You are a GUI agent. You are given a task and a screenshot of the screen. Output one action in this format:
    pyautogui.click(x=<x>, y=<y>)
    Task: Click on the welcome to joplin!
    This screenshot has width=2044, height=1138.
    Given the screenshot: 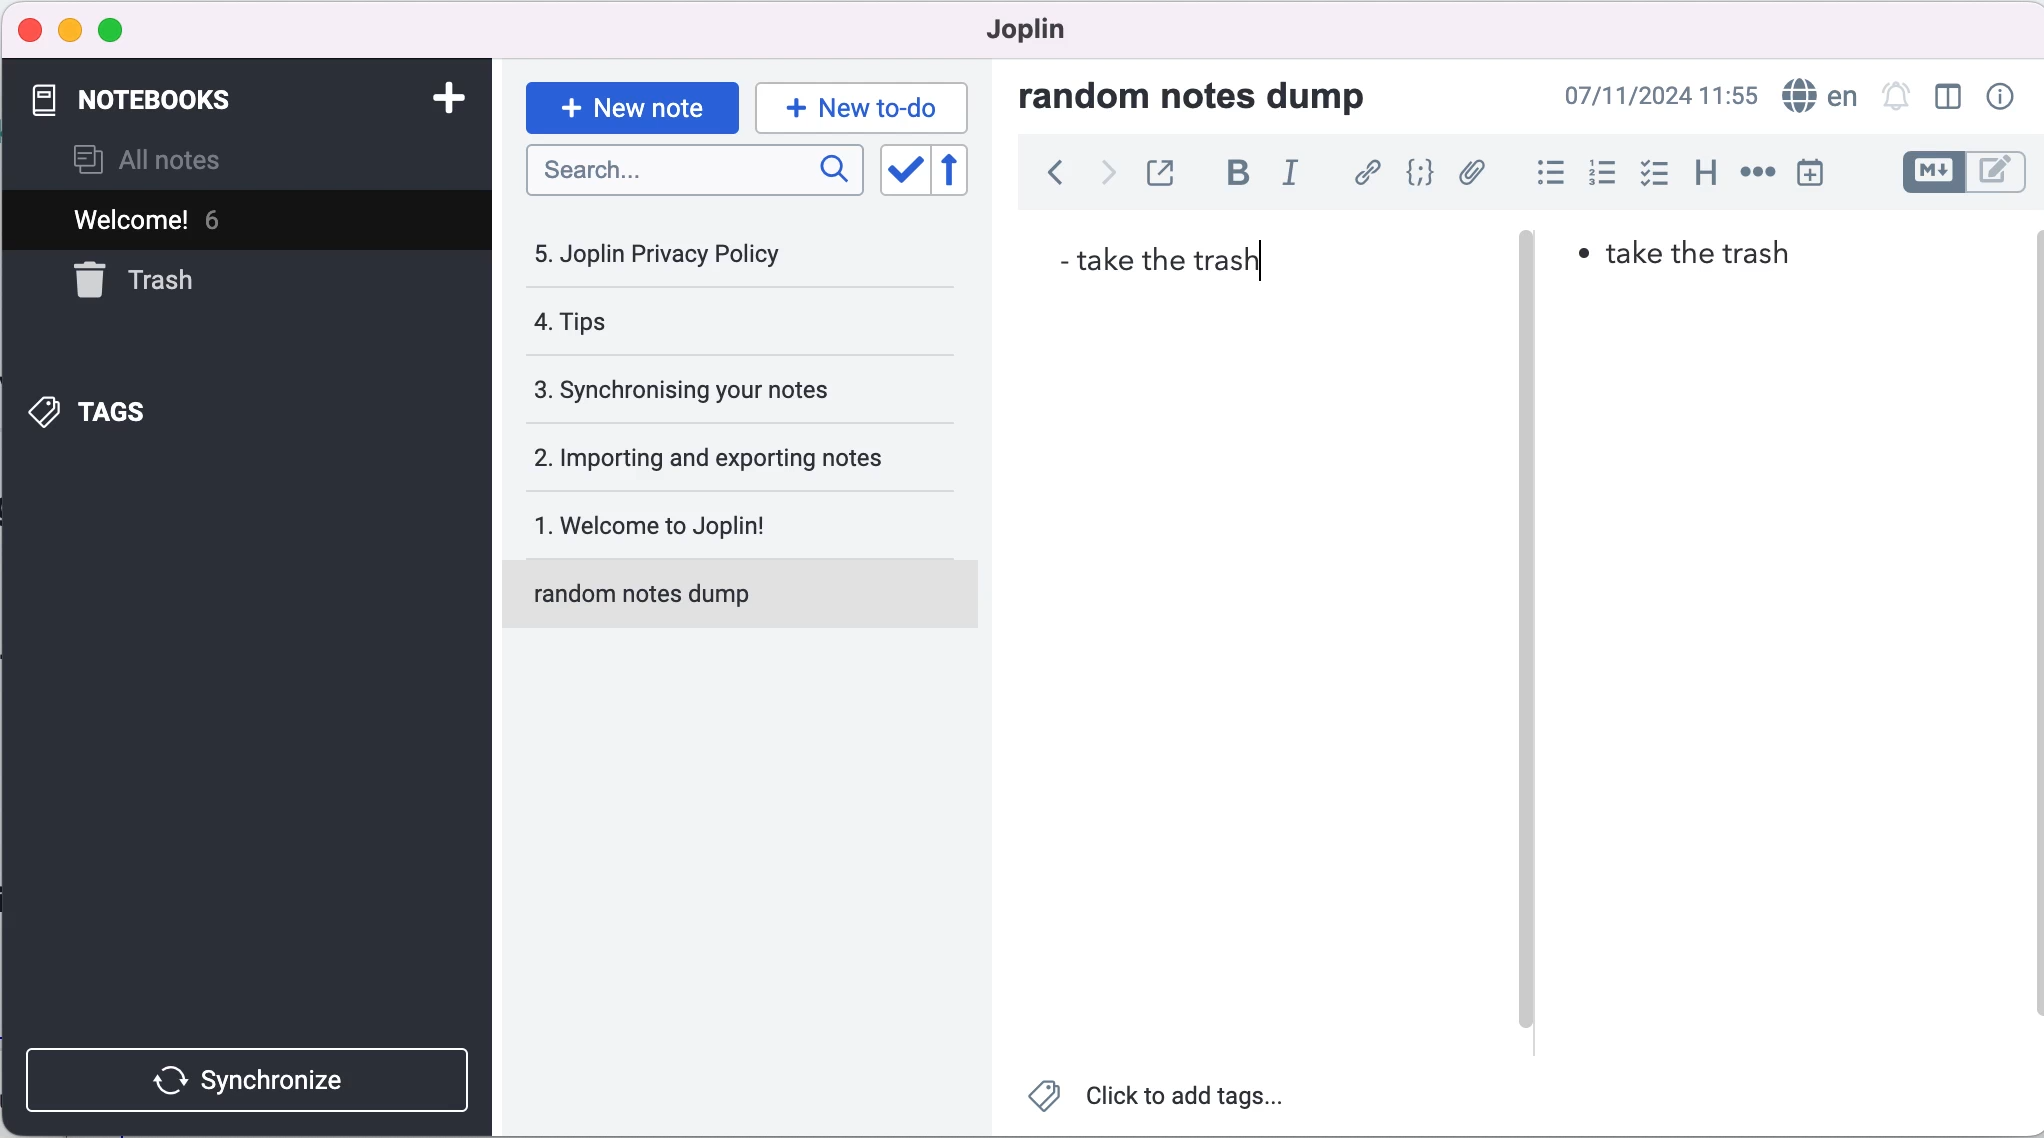 What is the action you would take?
    pyautogui.click(x=722, y=529)
    